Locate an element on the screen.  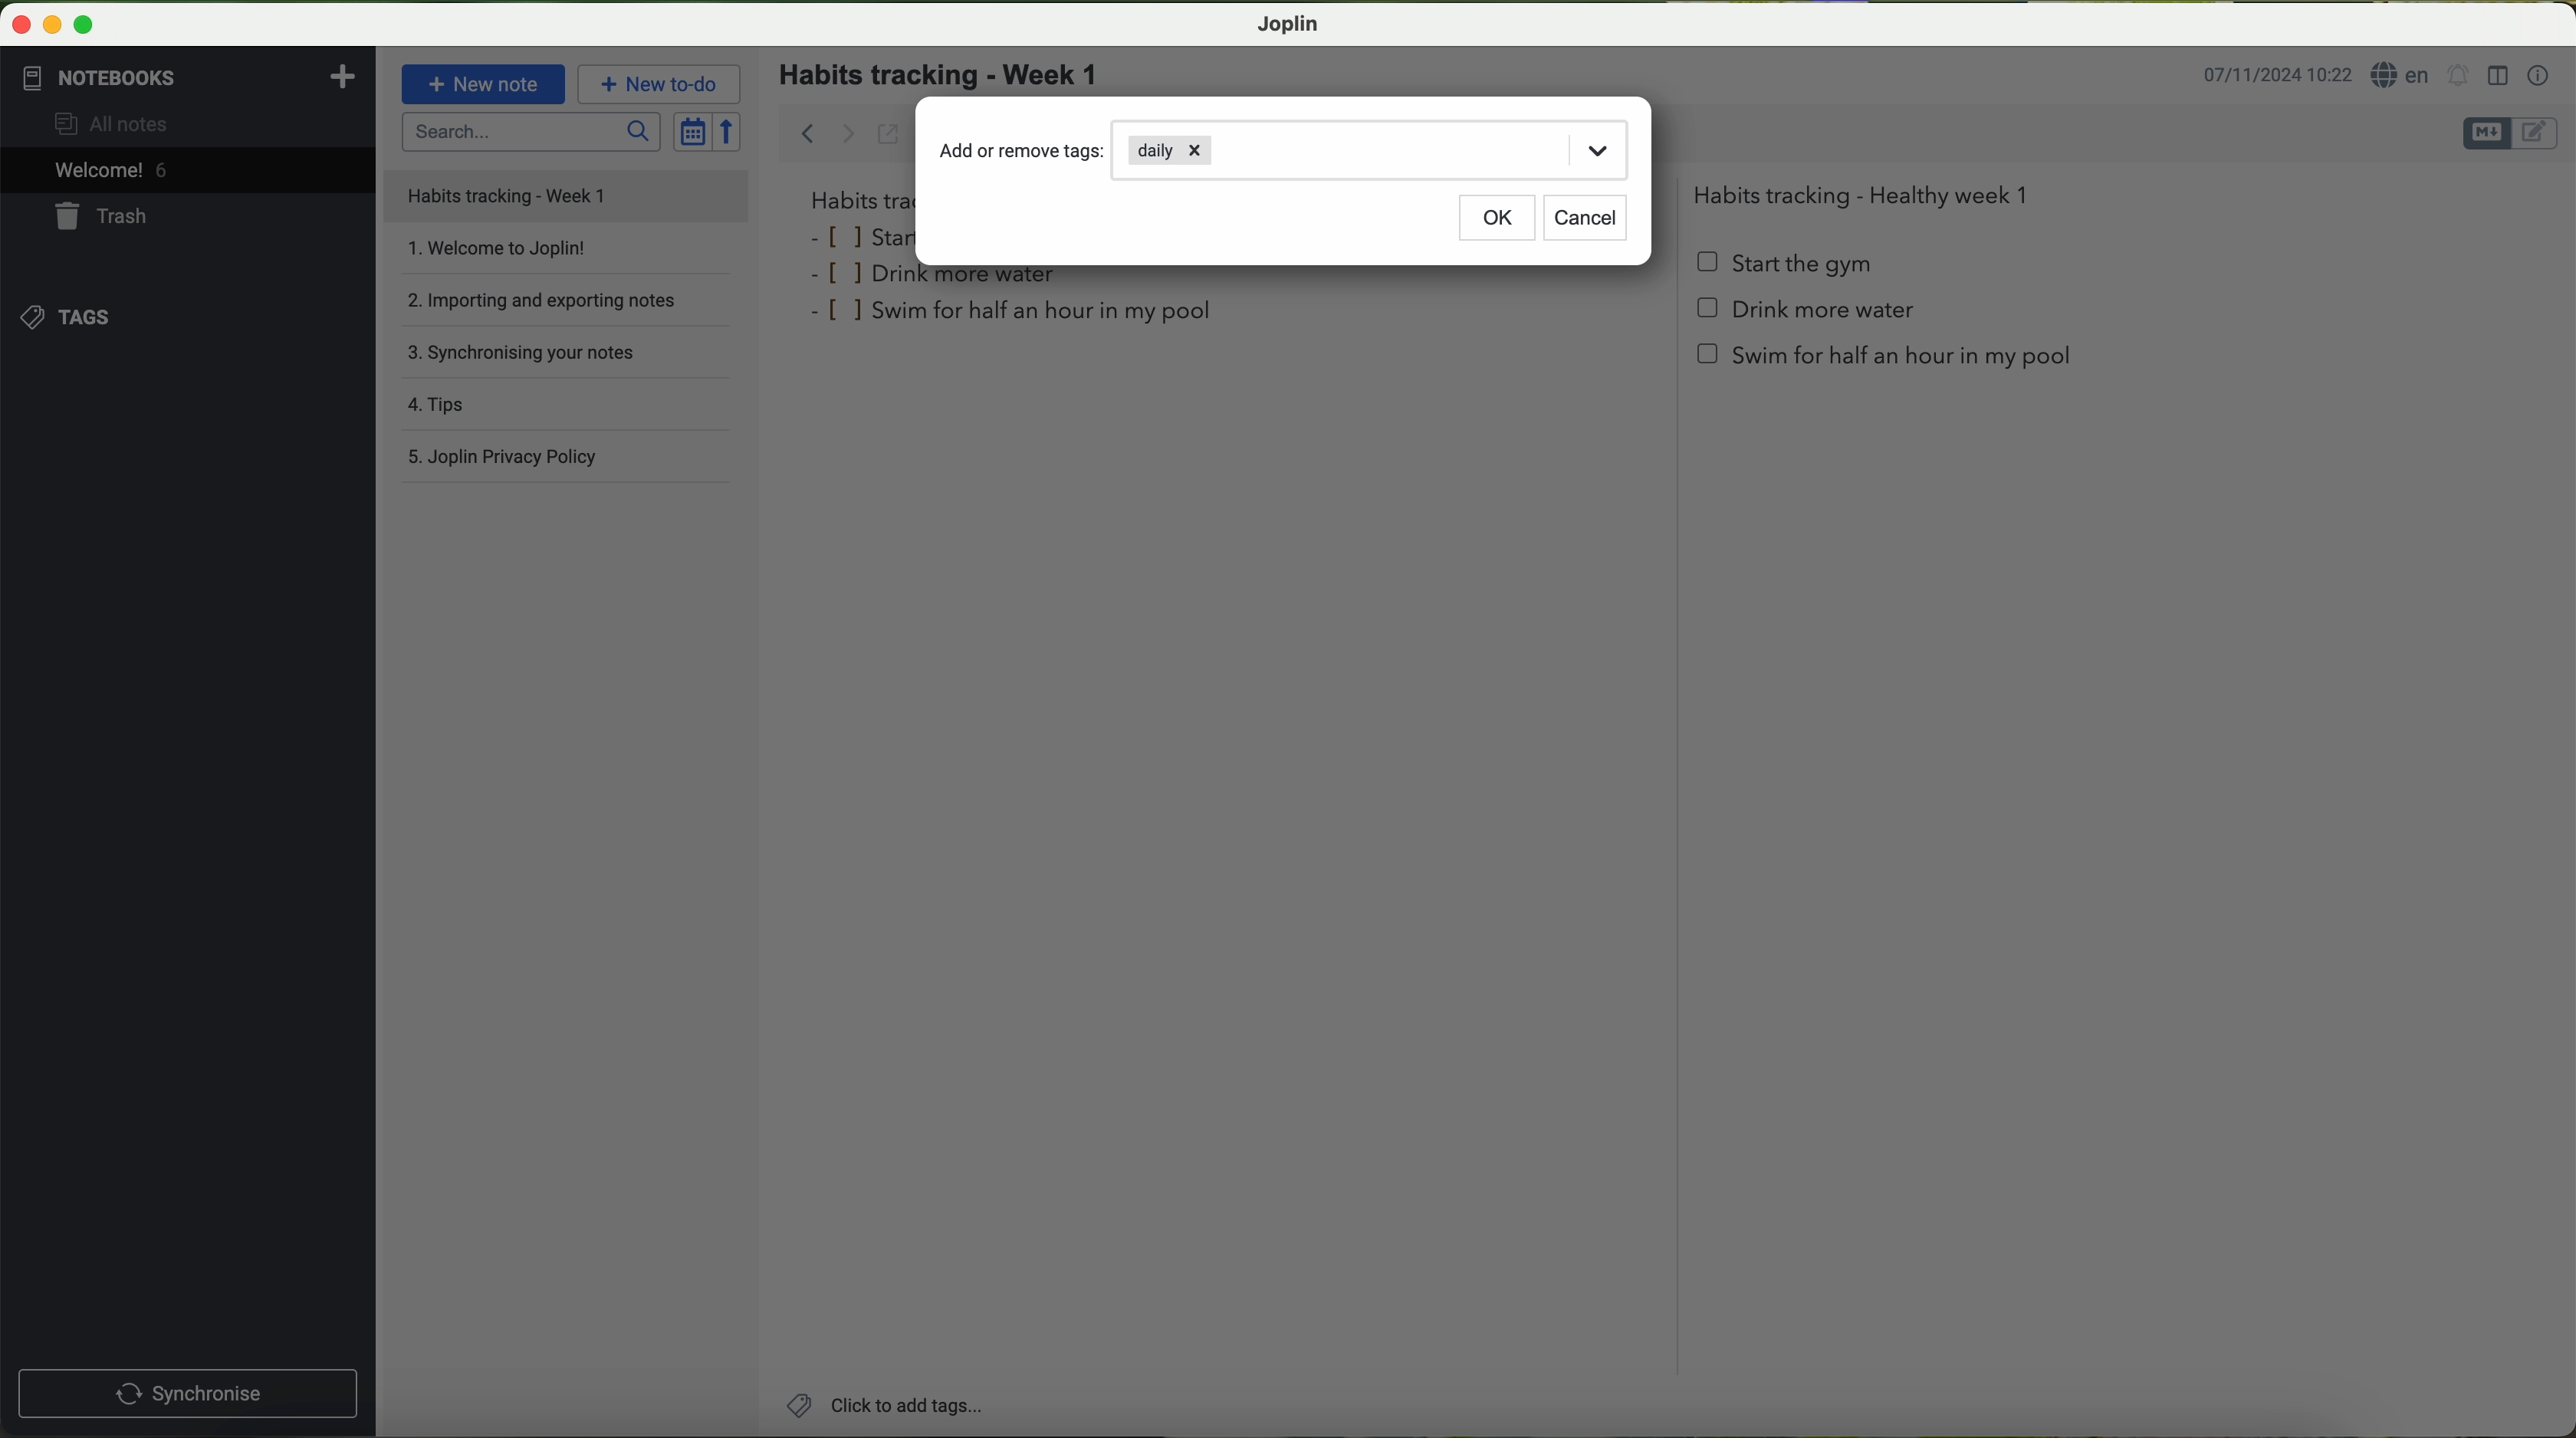
welcome to Joplin is located at coordinates (564, 257).